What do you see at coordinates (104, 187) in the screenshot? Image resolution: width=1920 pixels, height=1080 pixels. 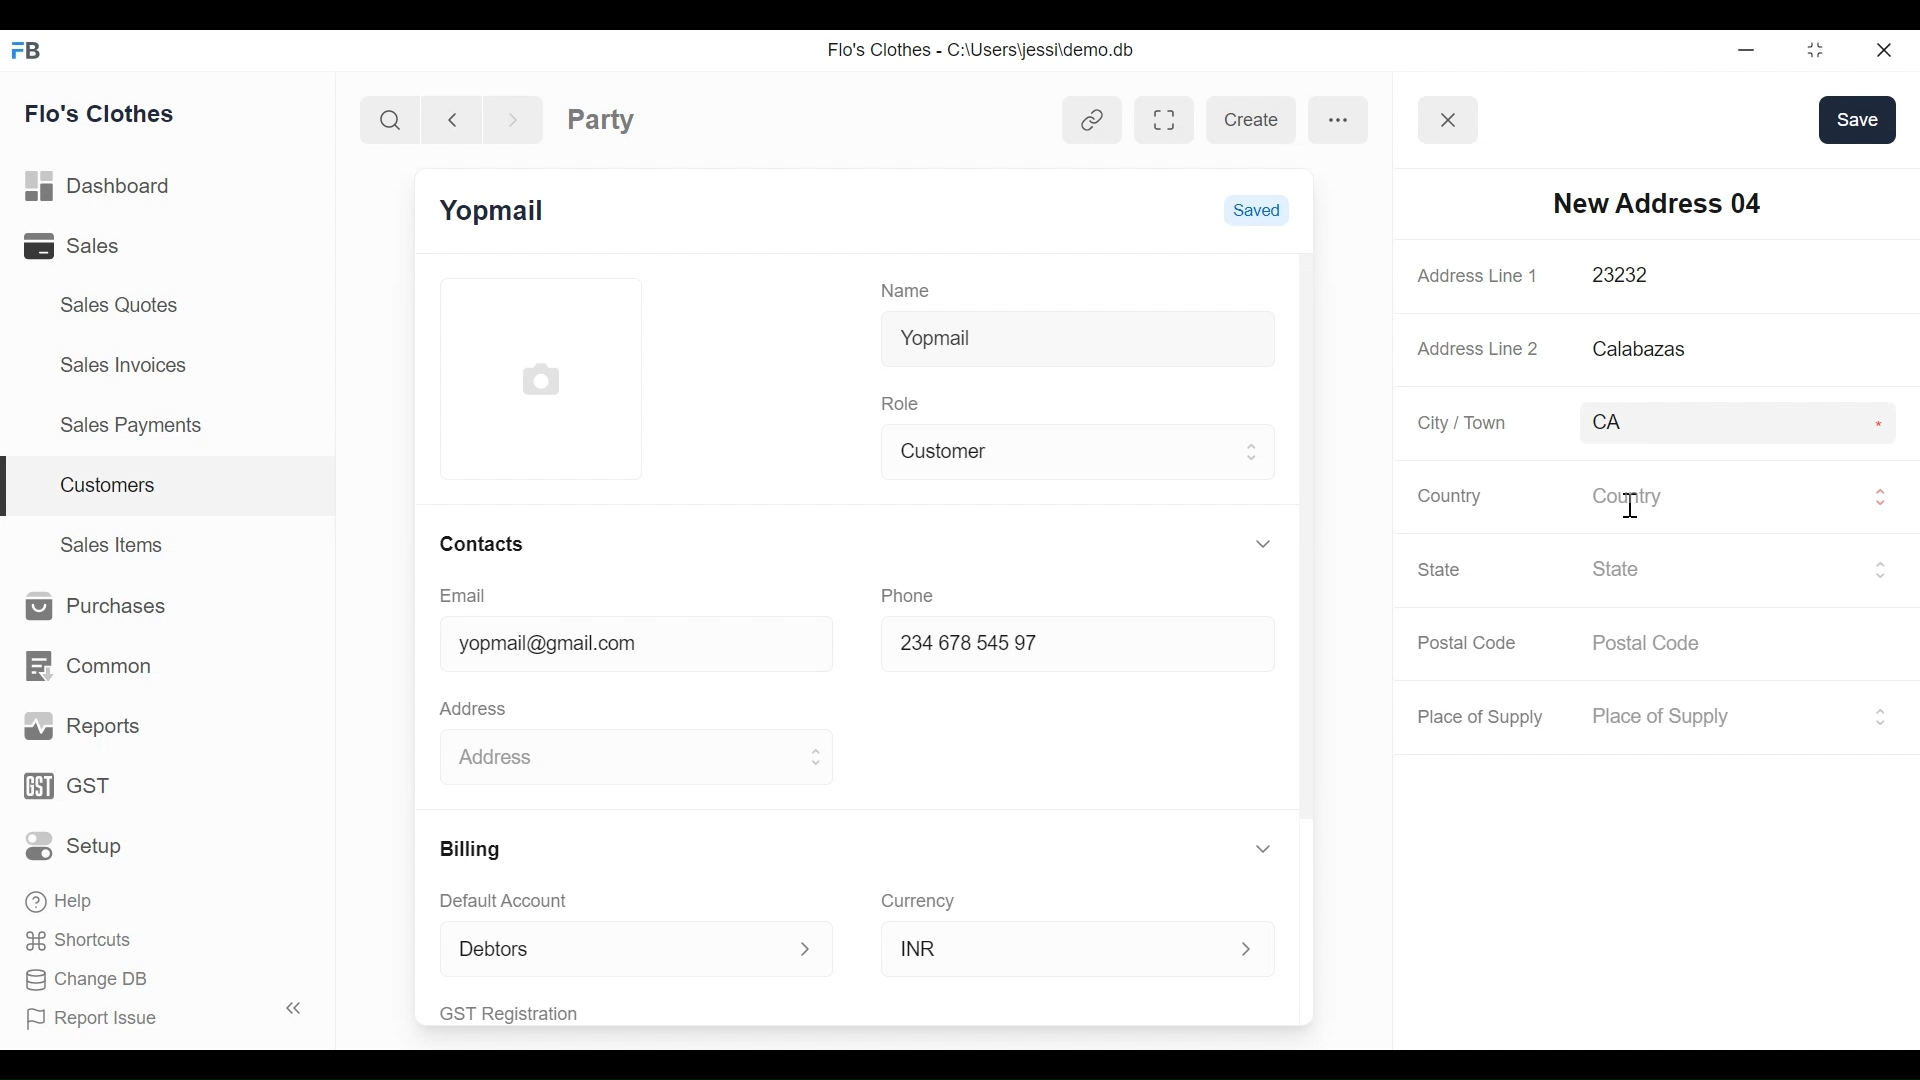 I see `Dashboard` at bounding box center [104, 187].